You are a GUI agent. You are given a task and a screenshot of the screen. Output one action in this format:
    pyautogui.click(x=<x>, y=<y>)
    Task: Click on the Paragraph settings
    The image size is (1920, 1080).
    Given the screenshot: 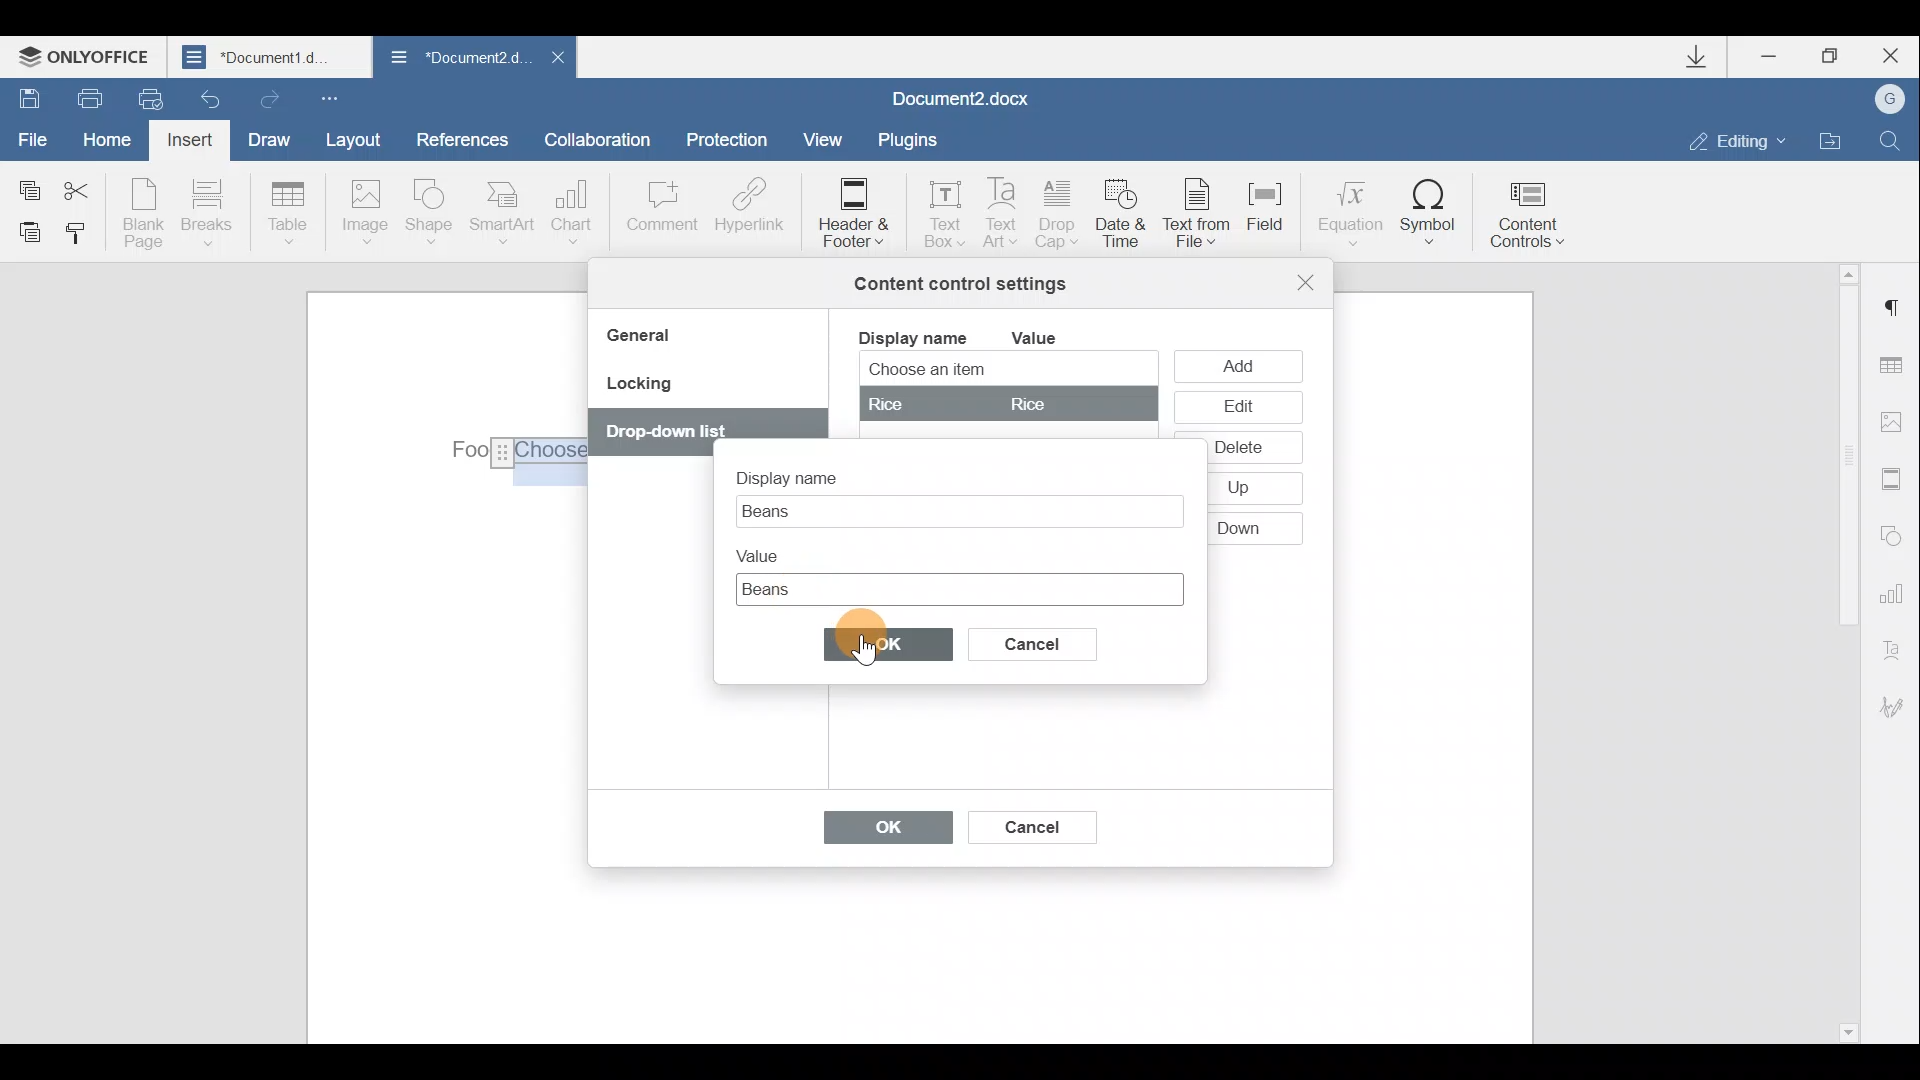 What is the action you would take?
    pyautogui.click(x=1894, y=308)
    